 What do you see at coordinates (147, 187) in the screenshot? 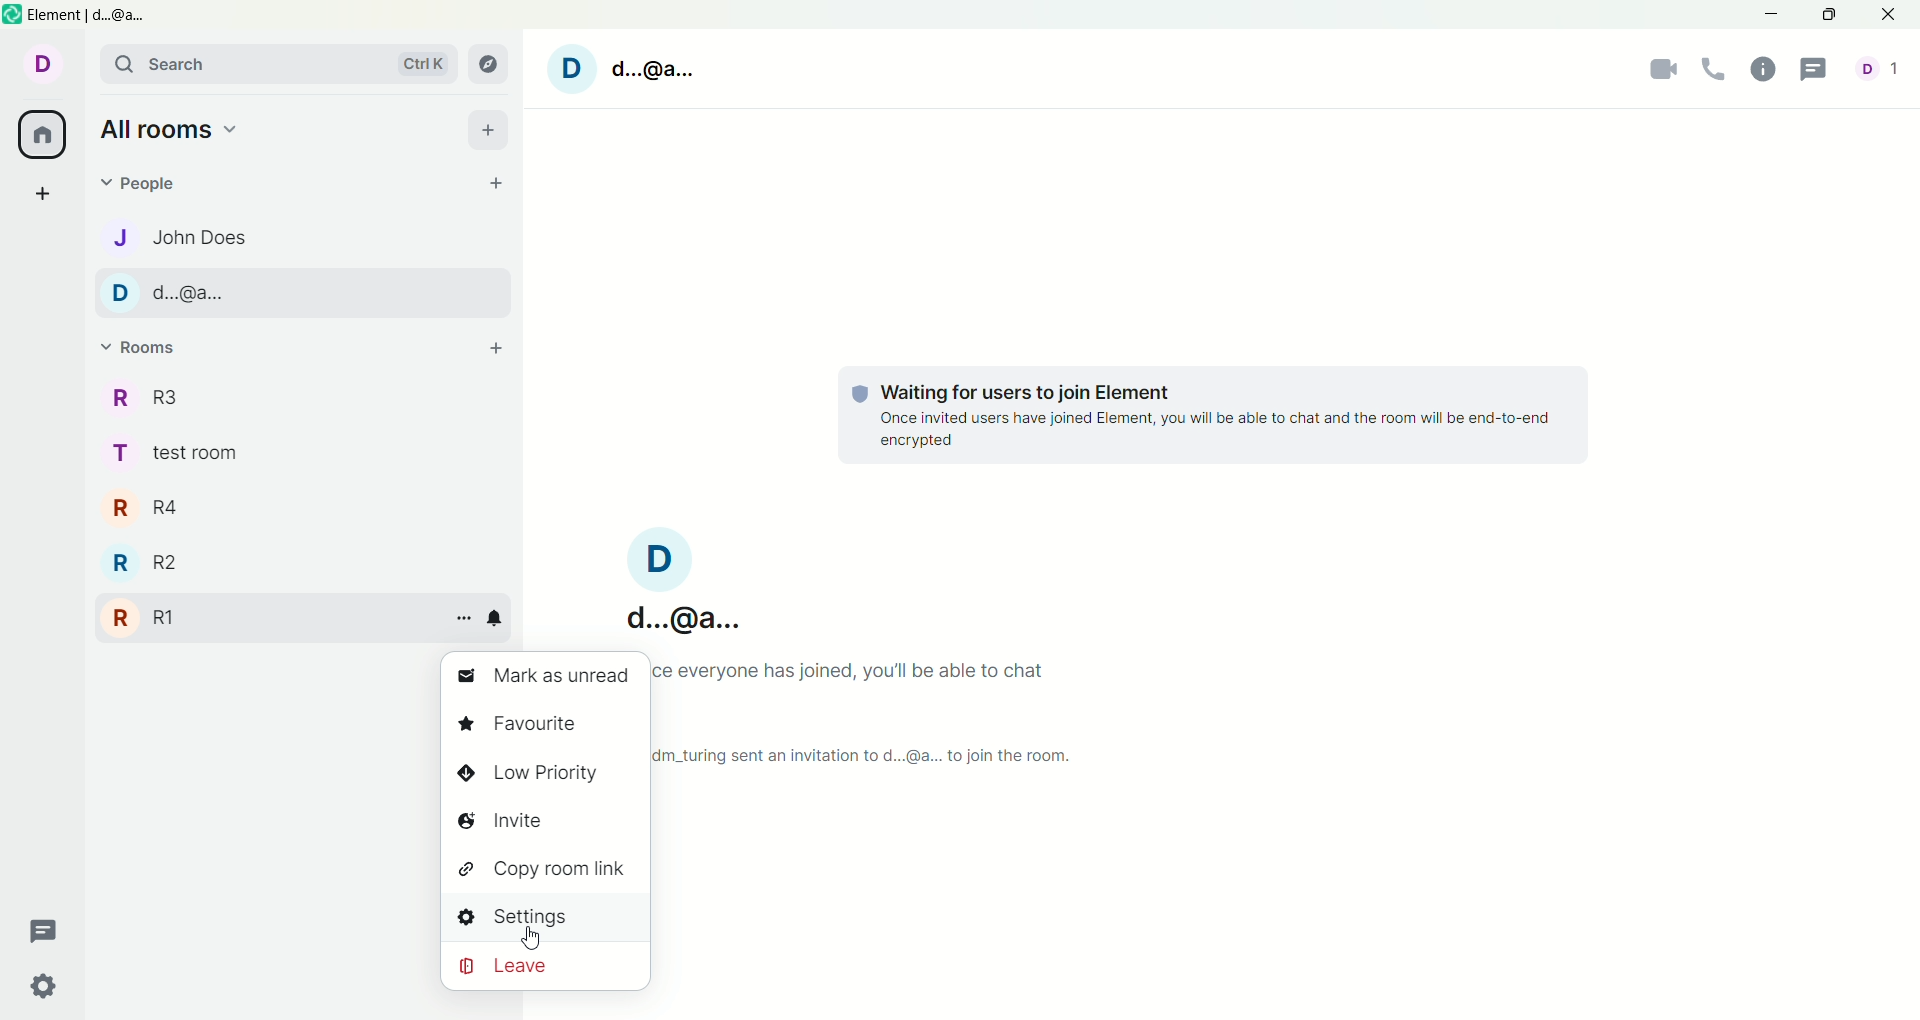
I see `people` at bounding box center [147, 187].